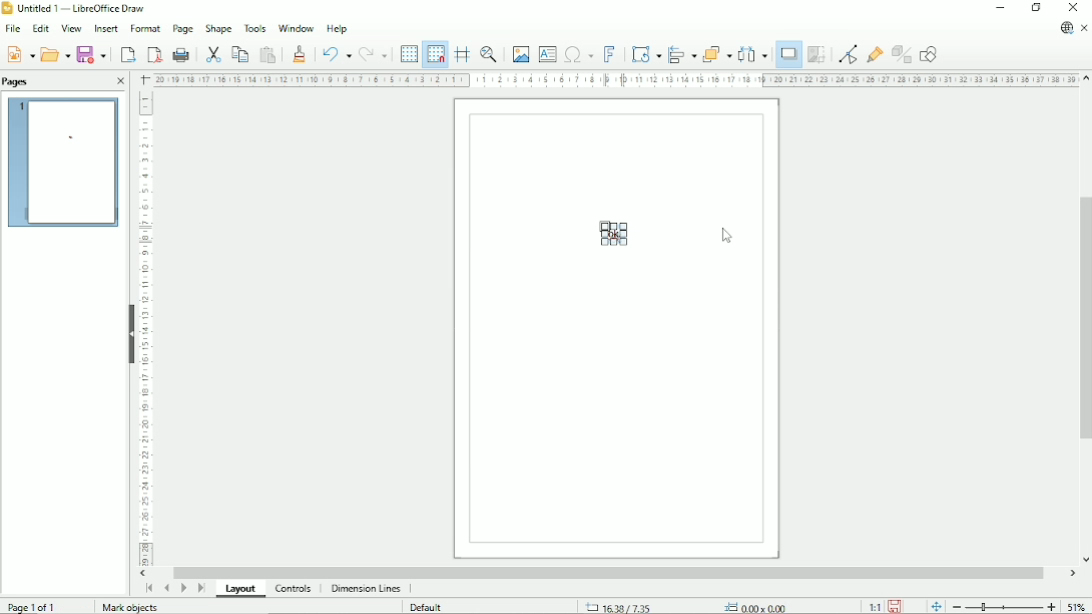  I want to click on File, so click(11, 29).